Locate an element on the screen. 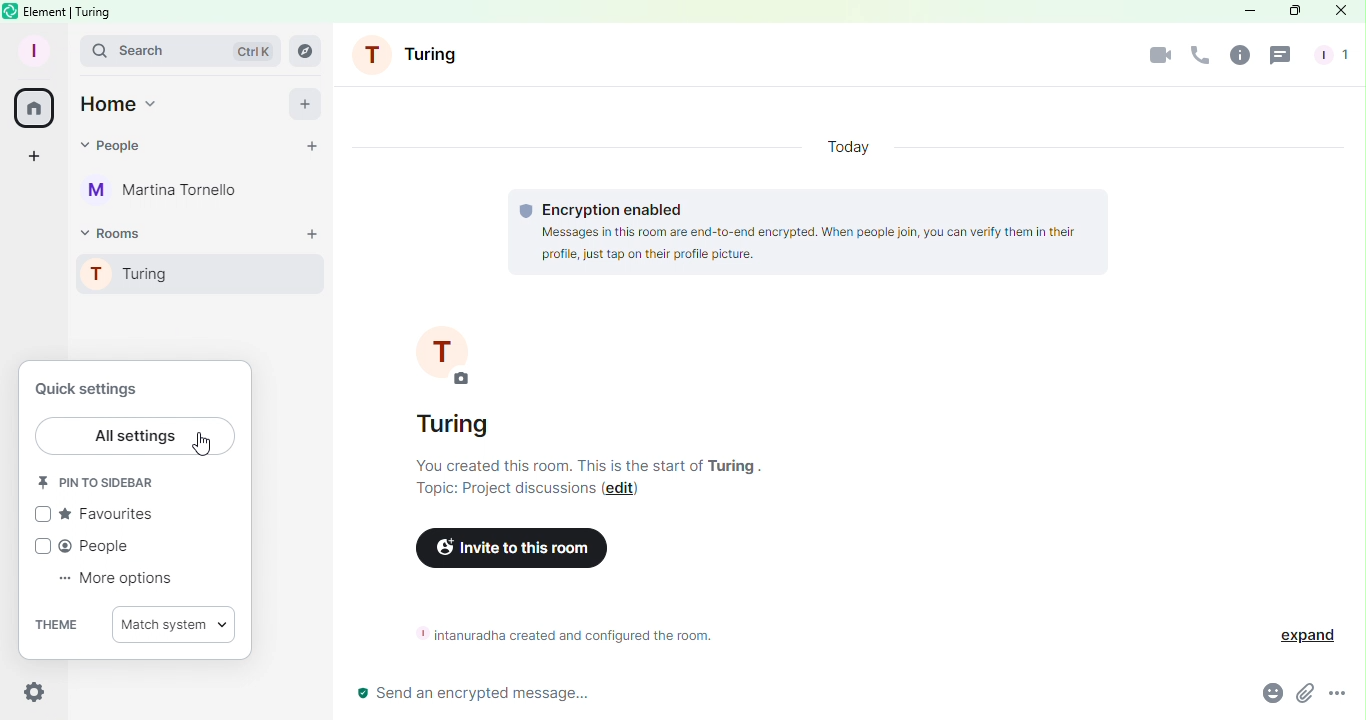  check box is located at coordinates (43, 546).